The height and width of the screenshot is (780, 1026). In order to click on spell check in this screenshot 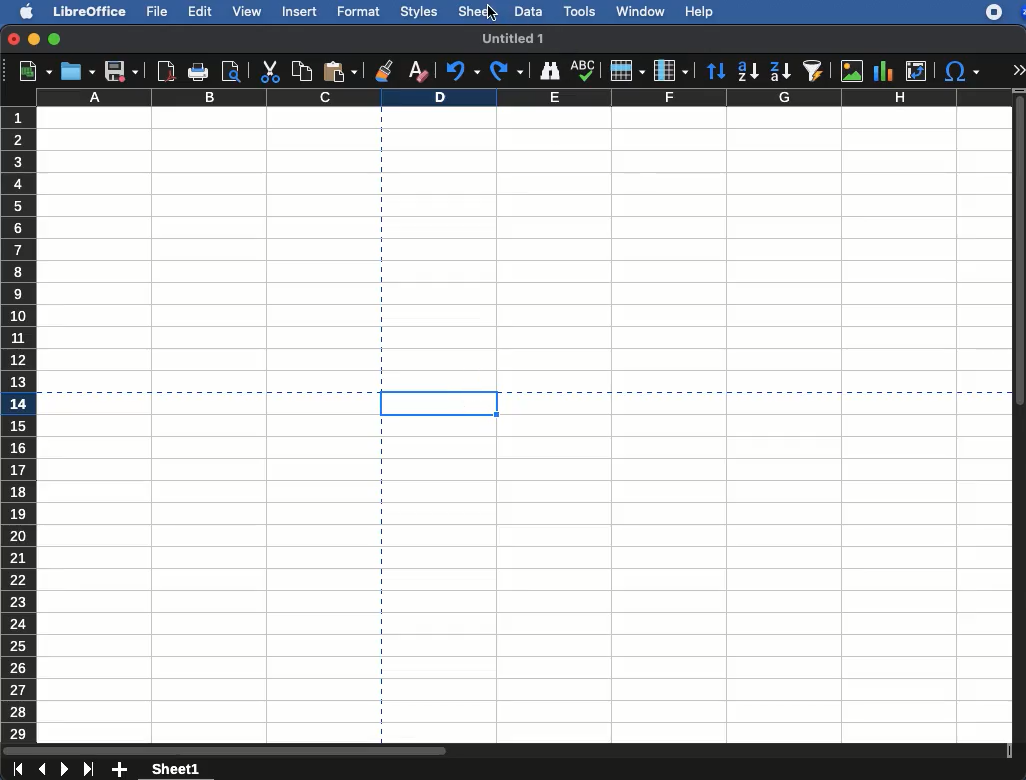, I will do `click(583, 70)`.